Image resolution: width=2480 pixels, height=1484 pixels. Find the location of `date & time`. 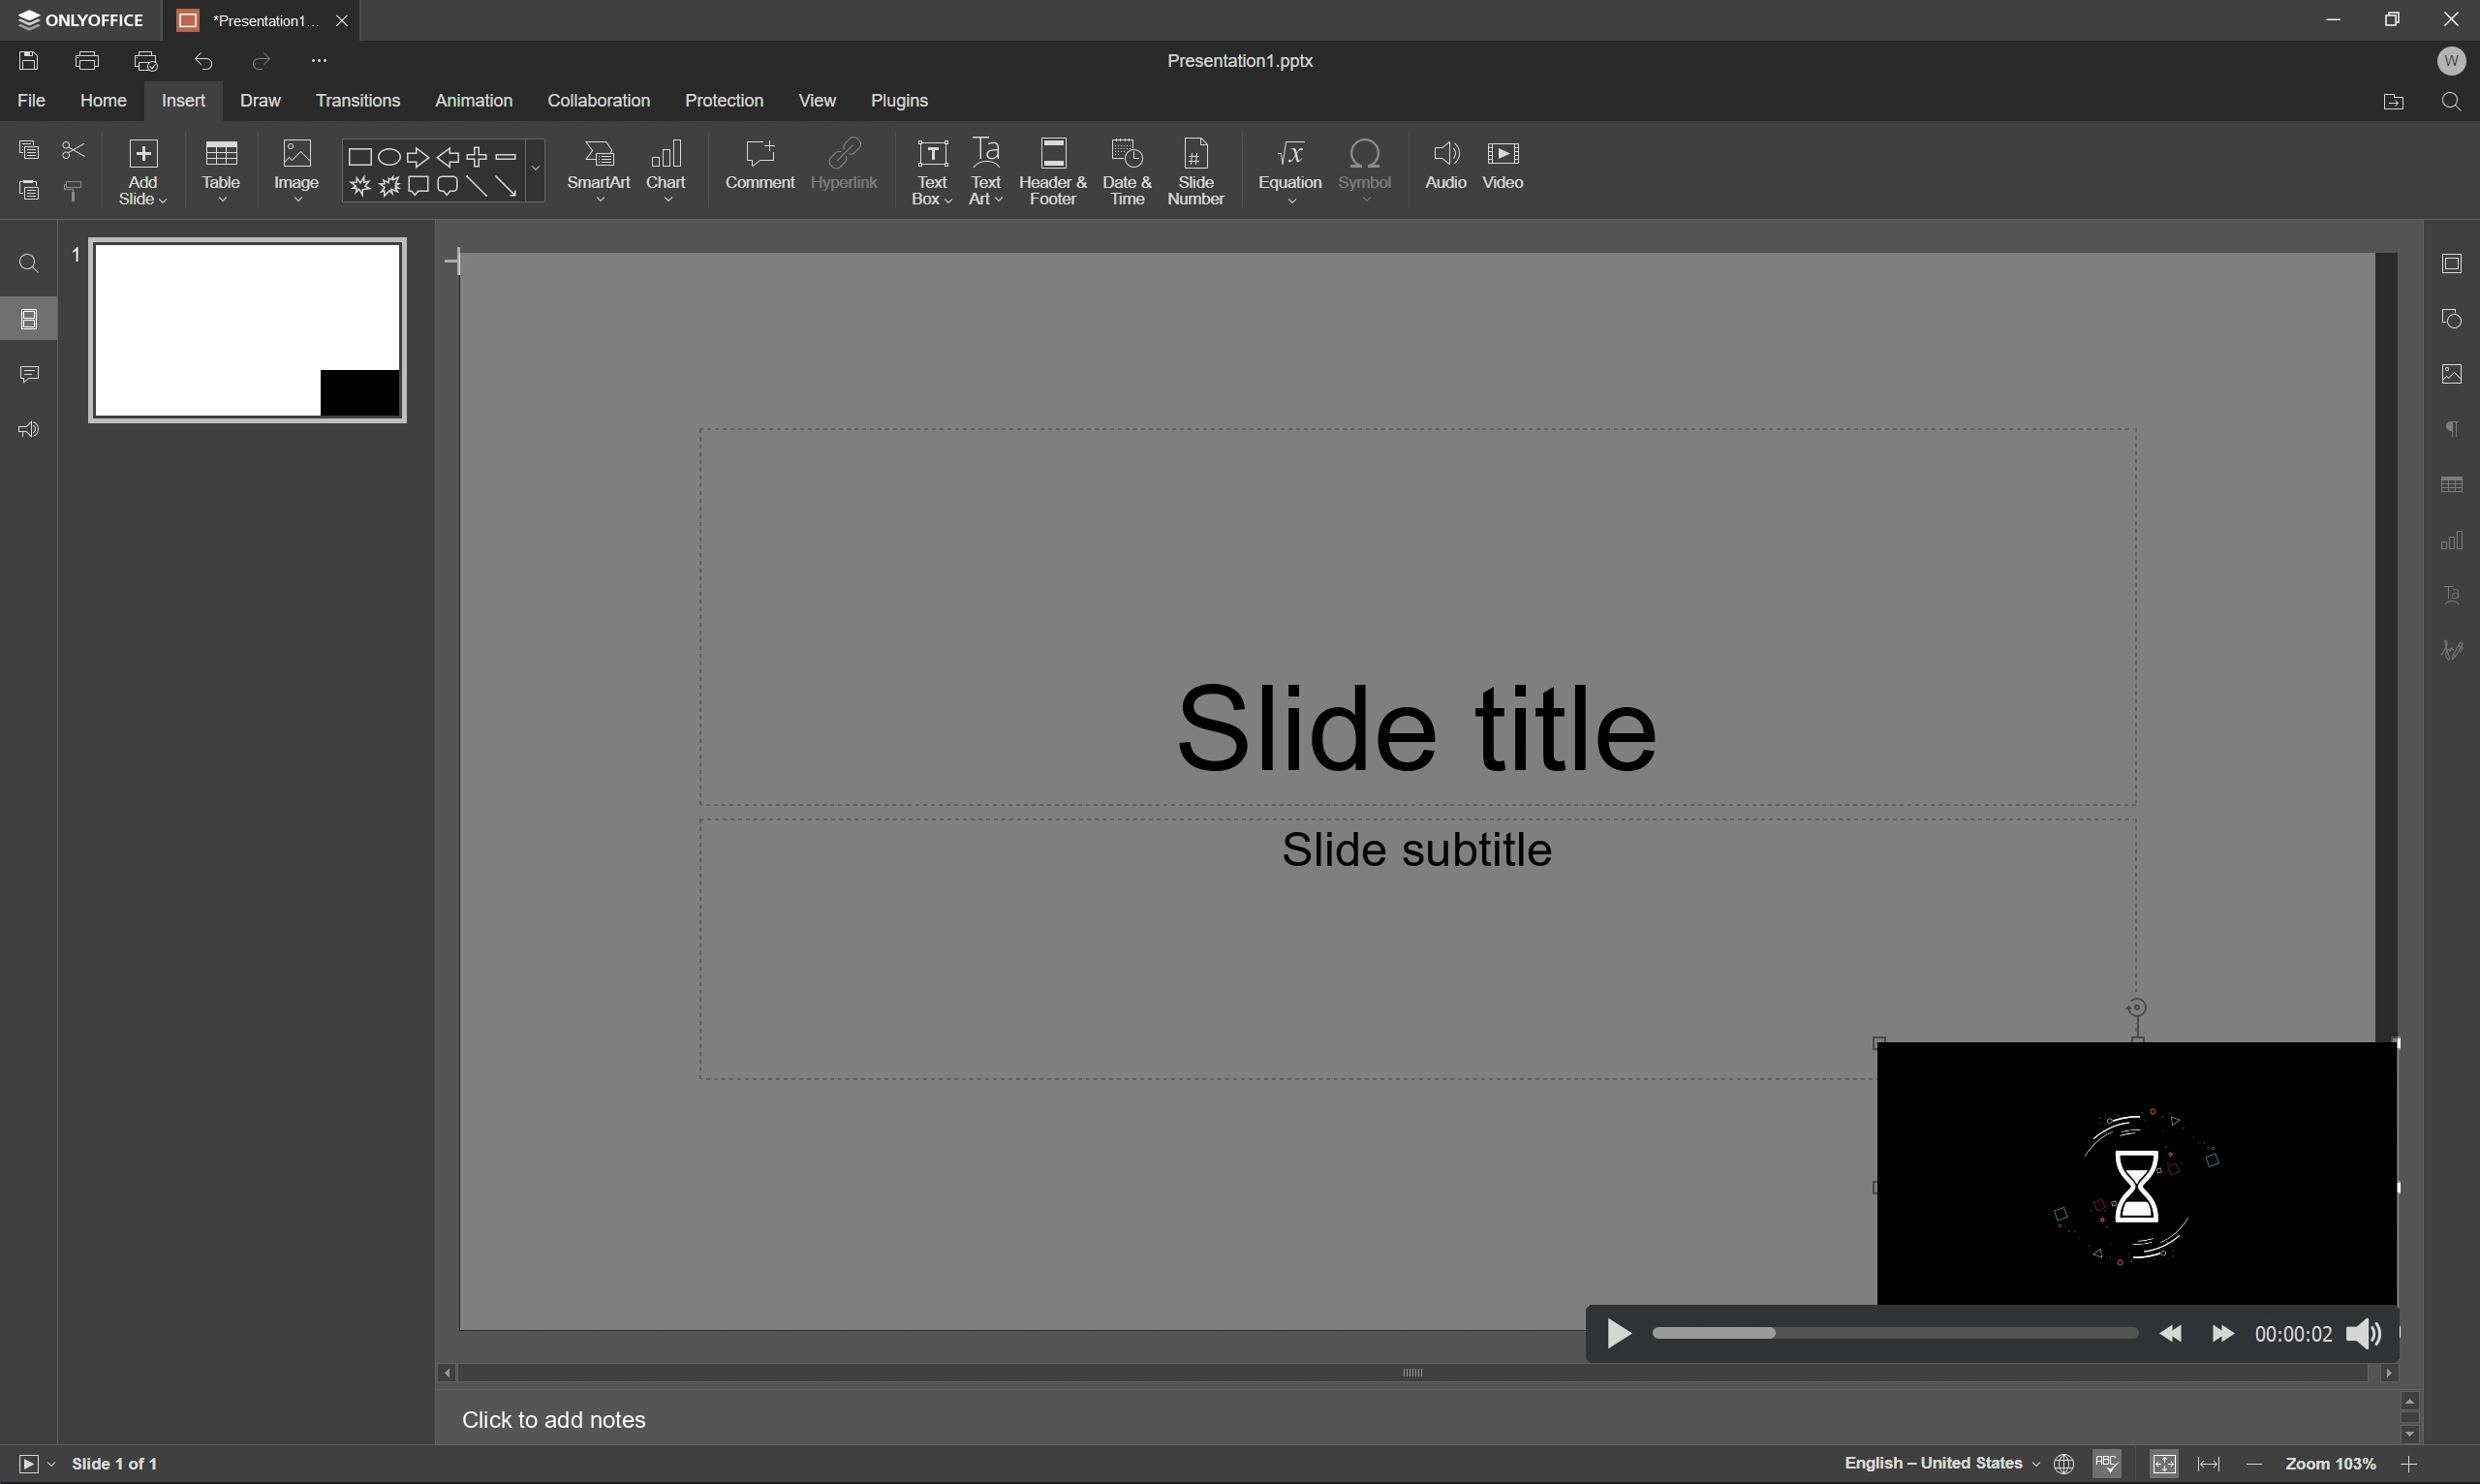

date & time is located at coordinates (1127, 173).